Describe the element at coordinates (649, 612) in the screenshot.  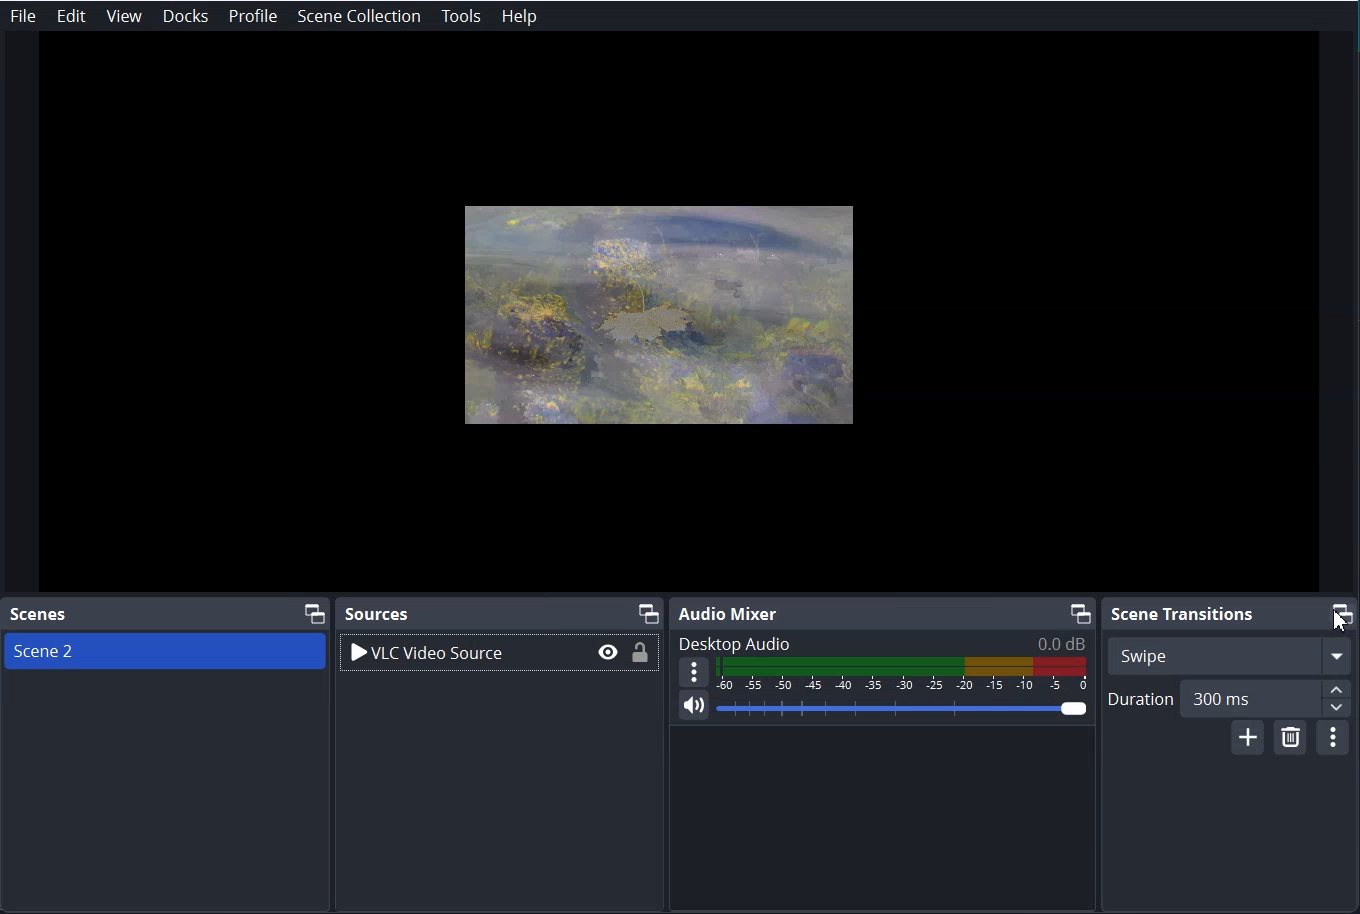
I see `Maximize` at that location.